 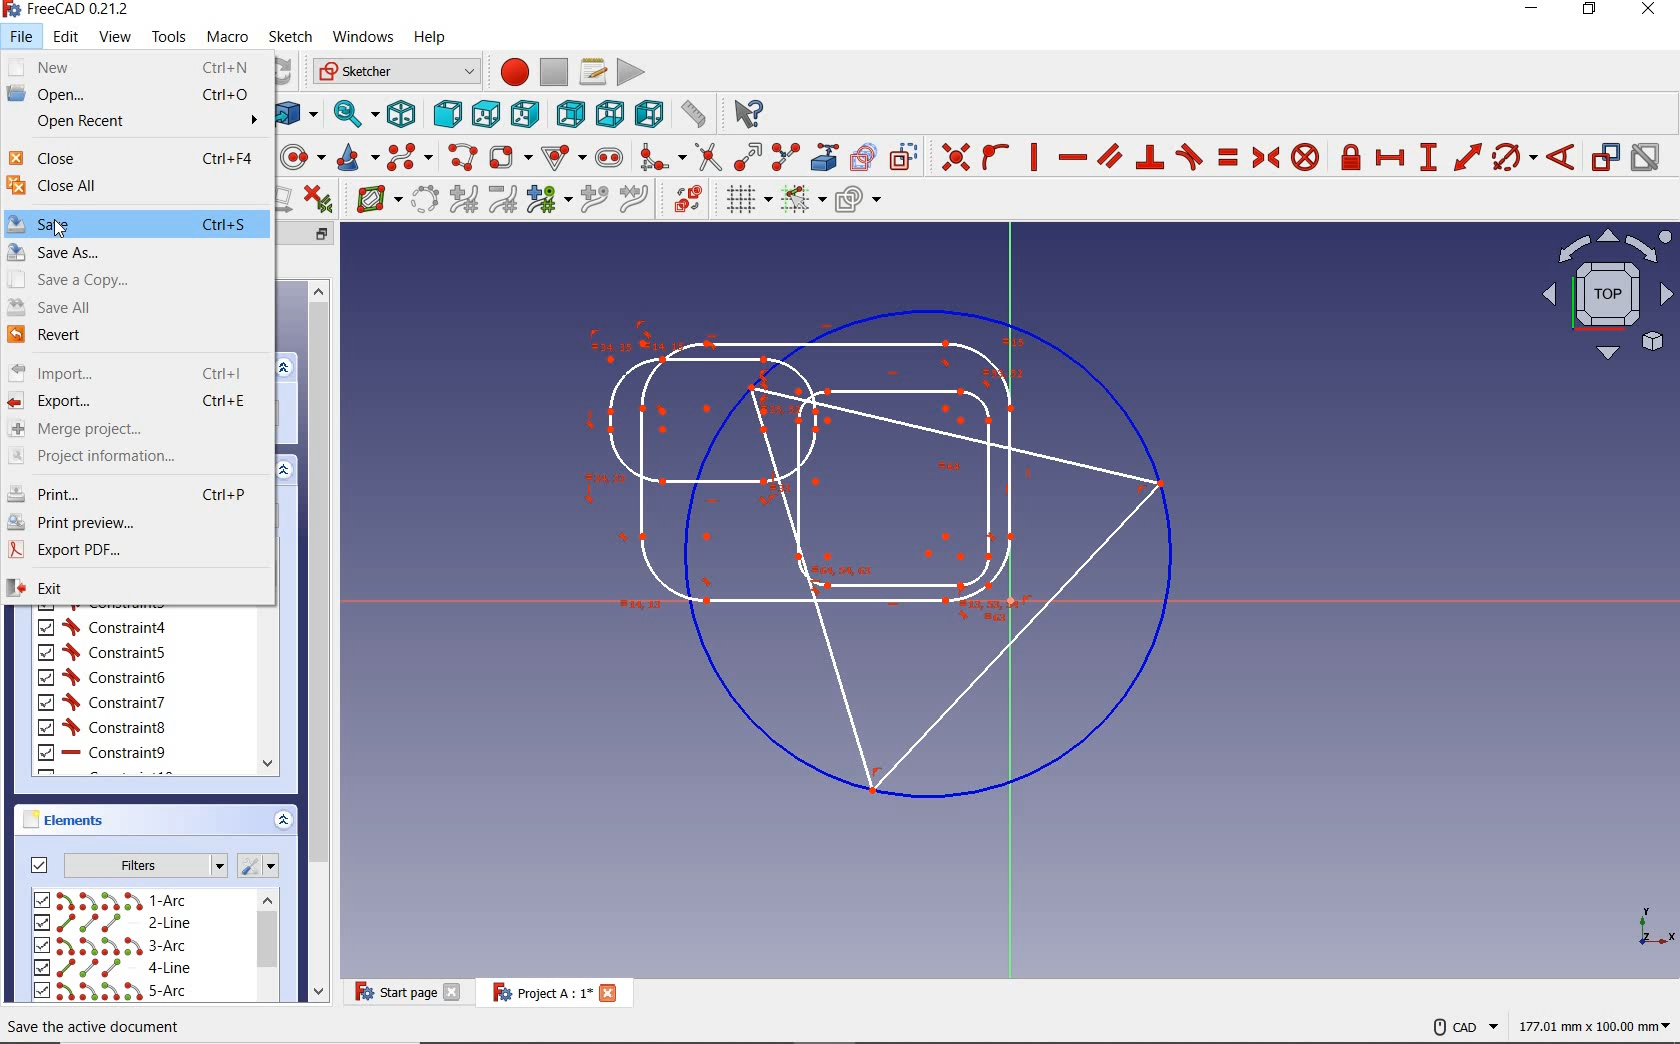 I want to click on constrain equal, so click(x=1230, y=157).